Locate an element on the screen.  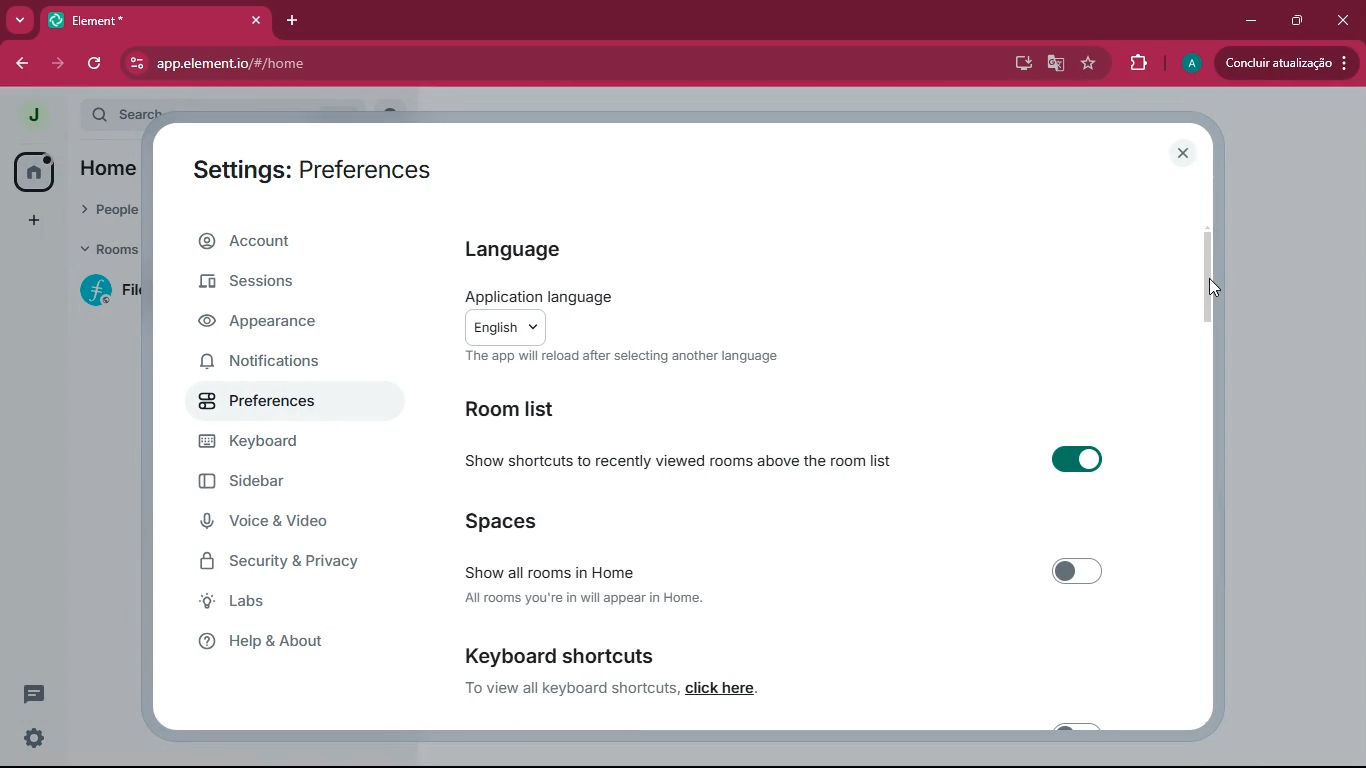
the app will reload after selecting another language is located at coordinates (624, 356).